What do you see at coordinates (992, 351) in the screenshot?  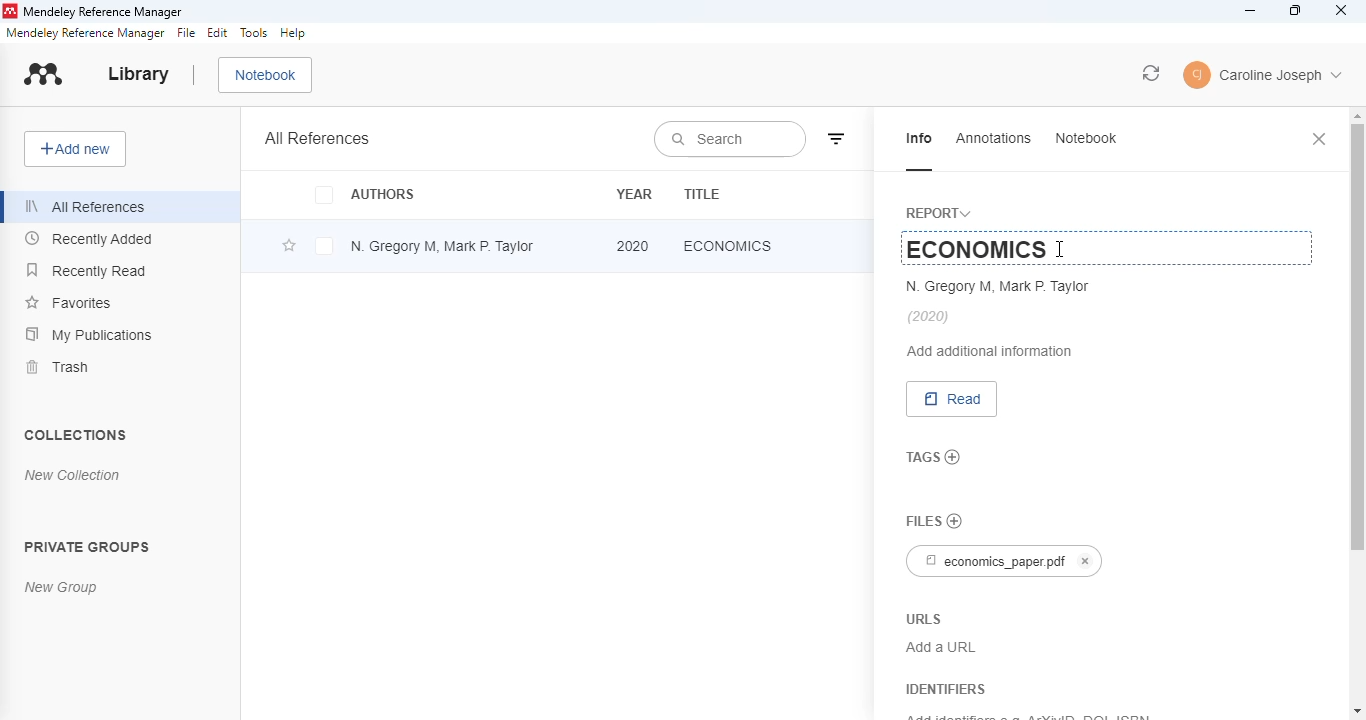 I see `add additional information` at bounding box center [992, 351].